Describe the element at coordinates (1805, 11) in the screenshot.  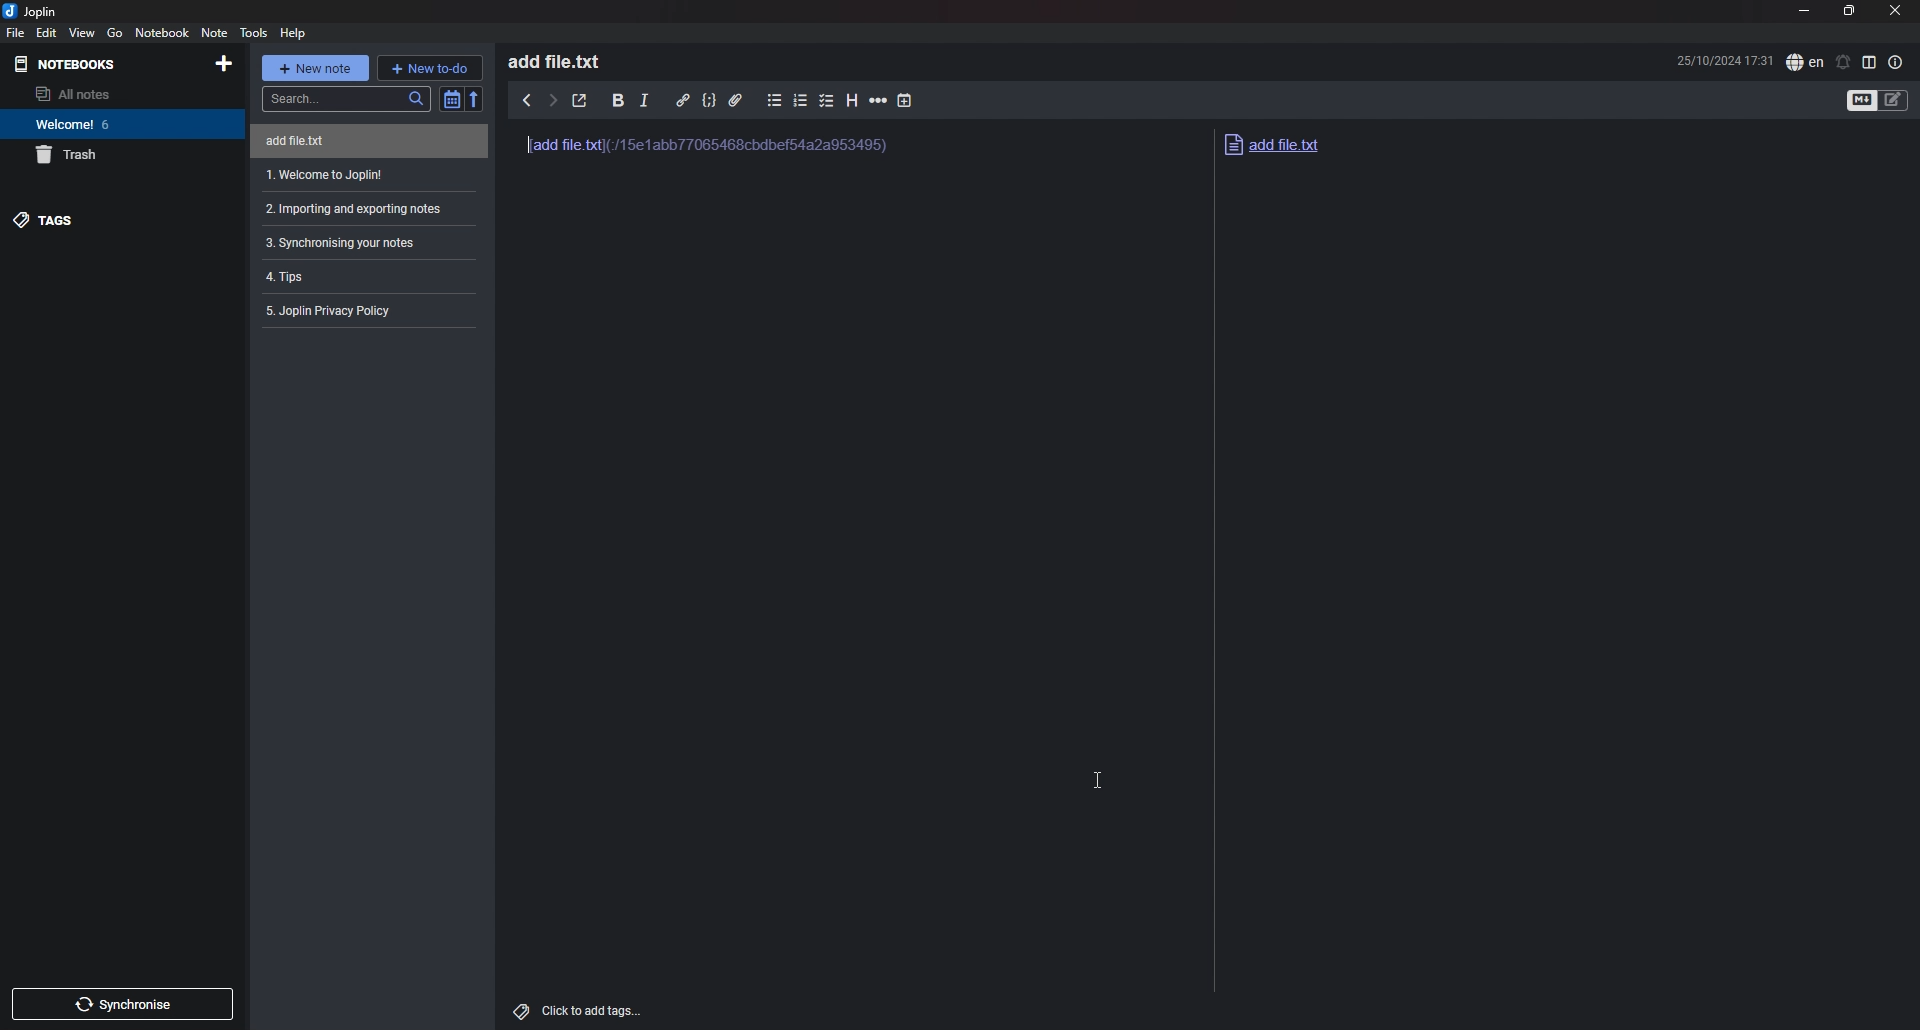
I see `minimize` at that location.